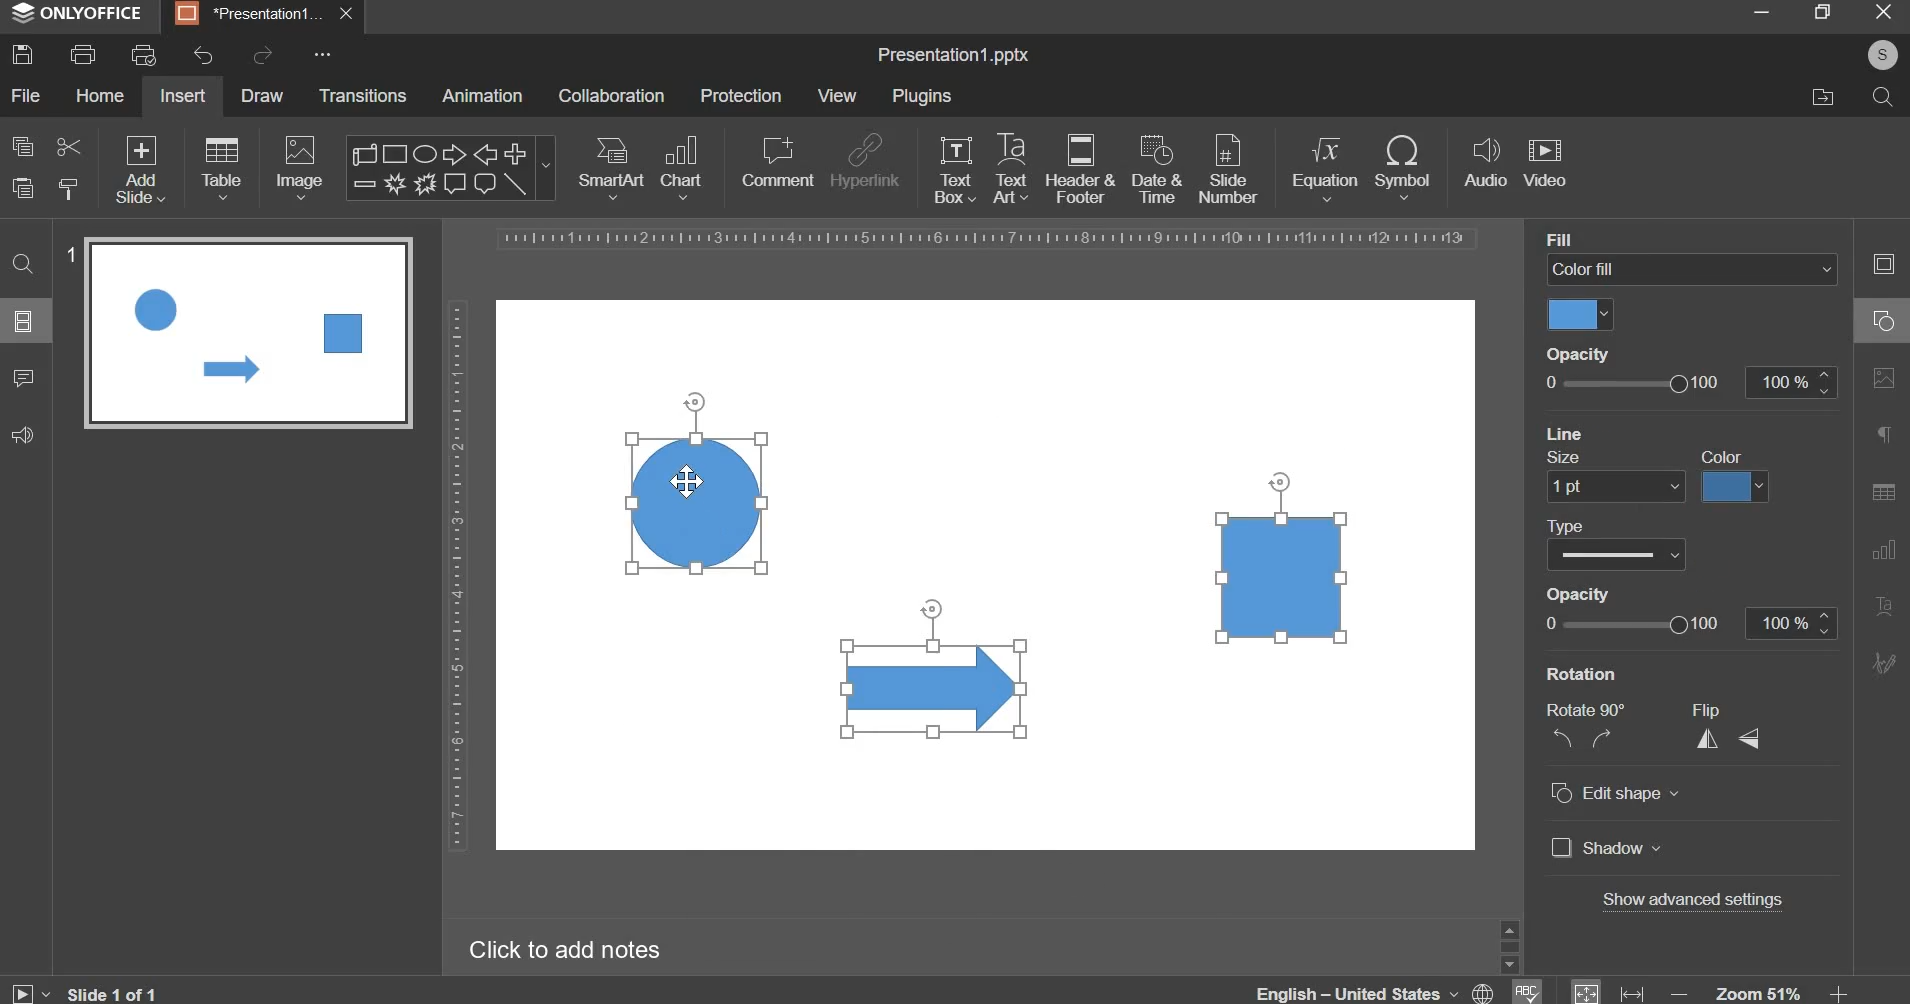 The image size is (1910, 1004). What do you see at coordinates (1283, 576) in the screenshot?
I see `rectangle` at bounding box center [1283, 576].